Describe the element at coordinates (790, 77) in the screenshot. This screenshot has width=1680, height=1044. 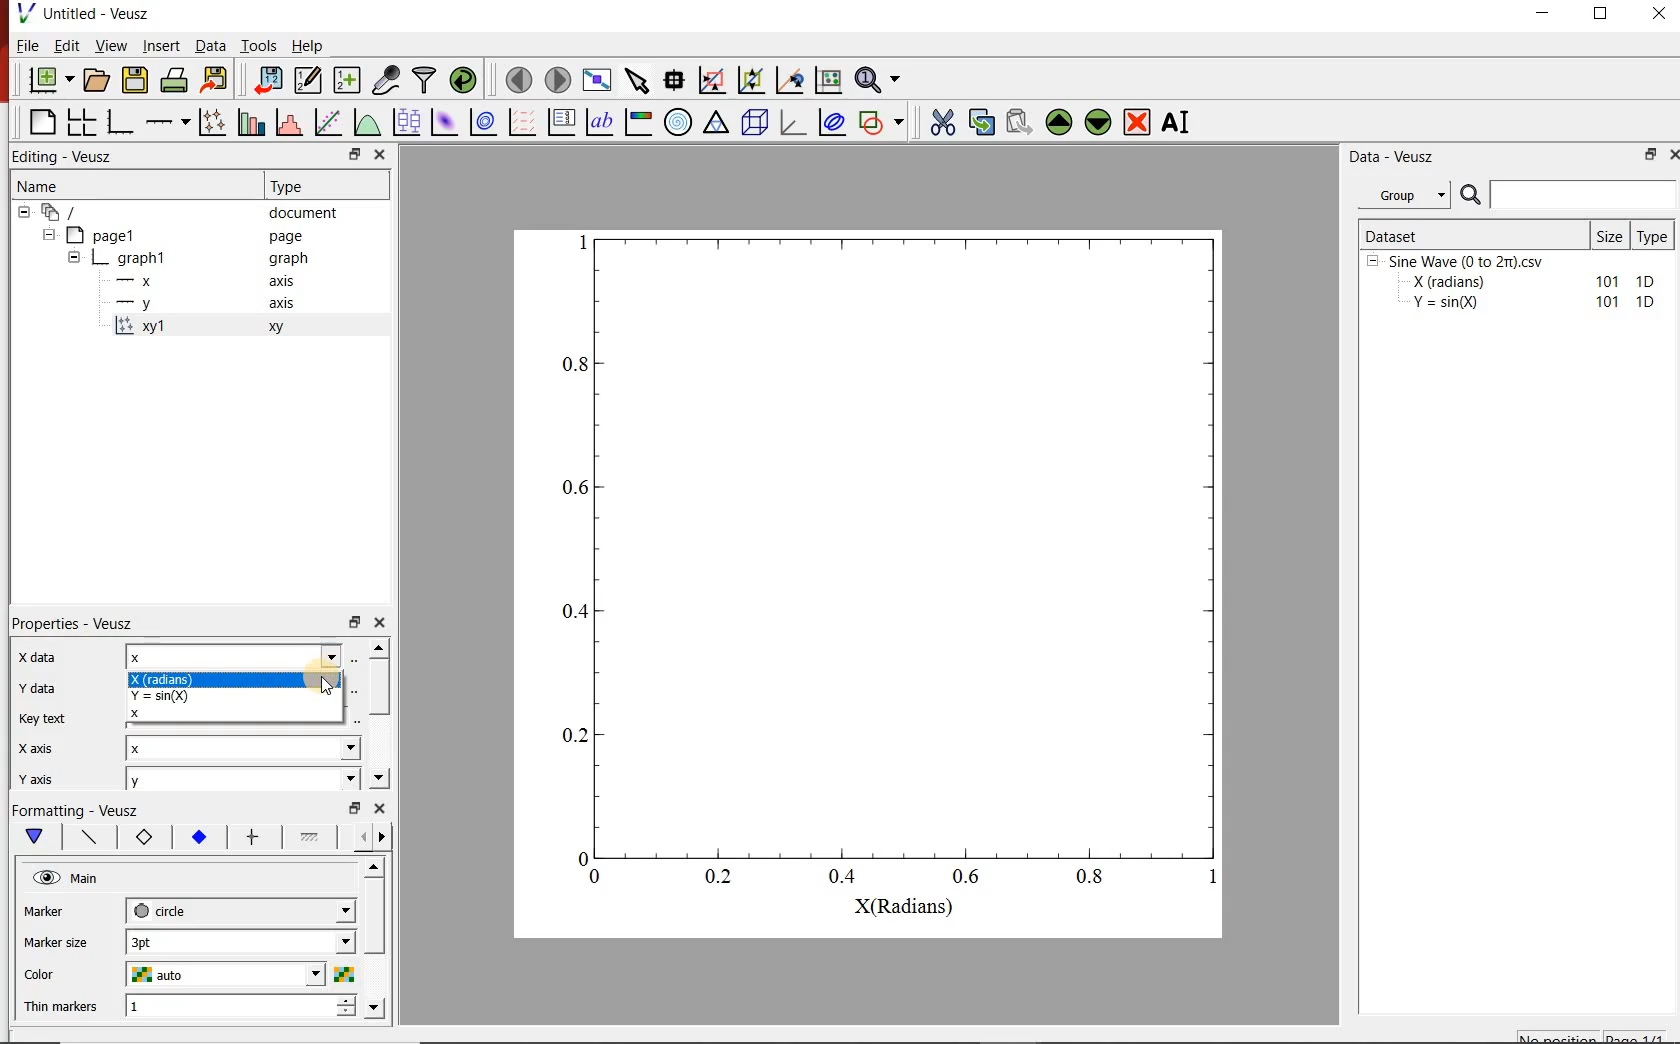
I see `click to recentre graph` at that location.